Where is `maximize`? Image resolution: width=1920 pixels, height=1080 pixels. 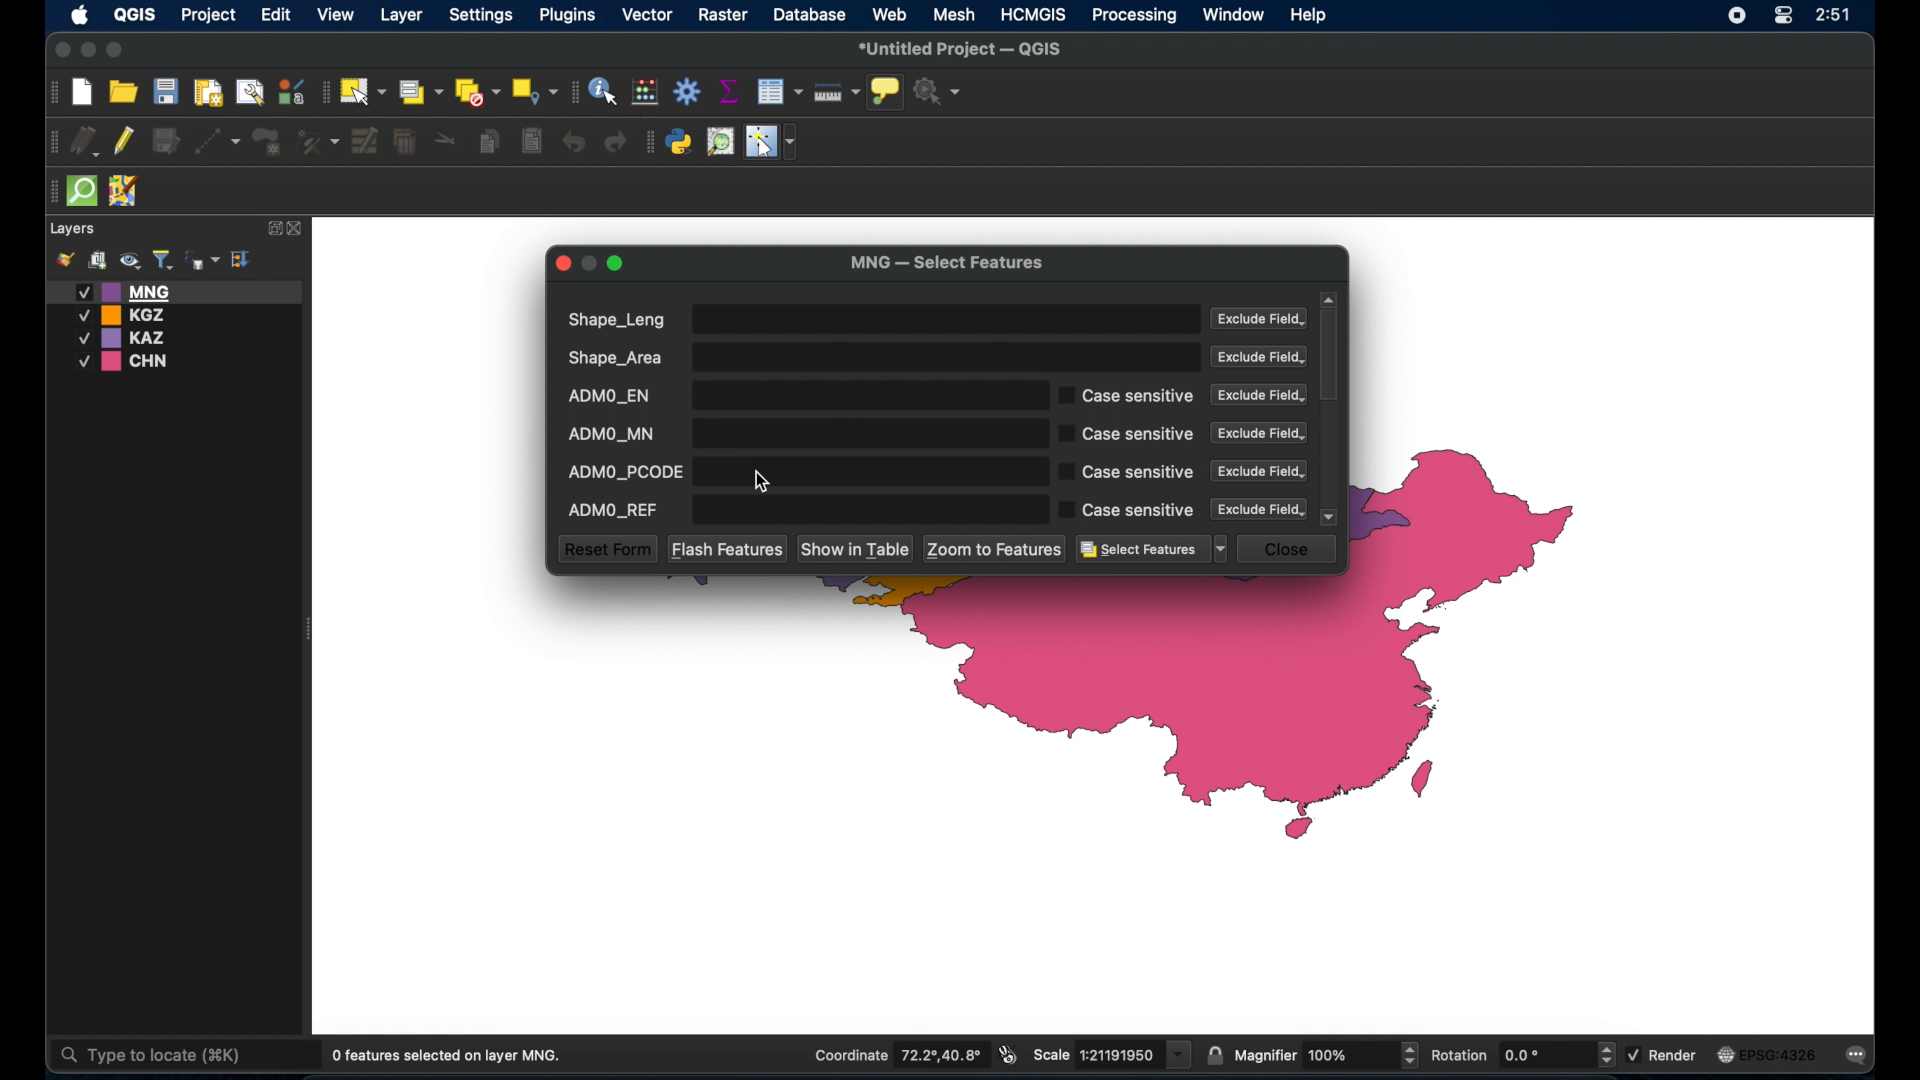
maximize is located at coordinates (116, 51).